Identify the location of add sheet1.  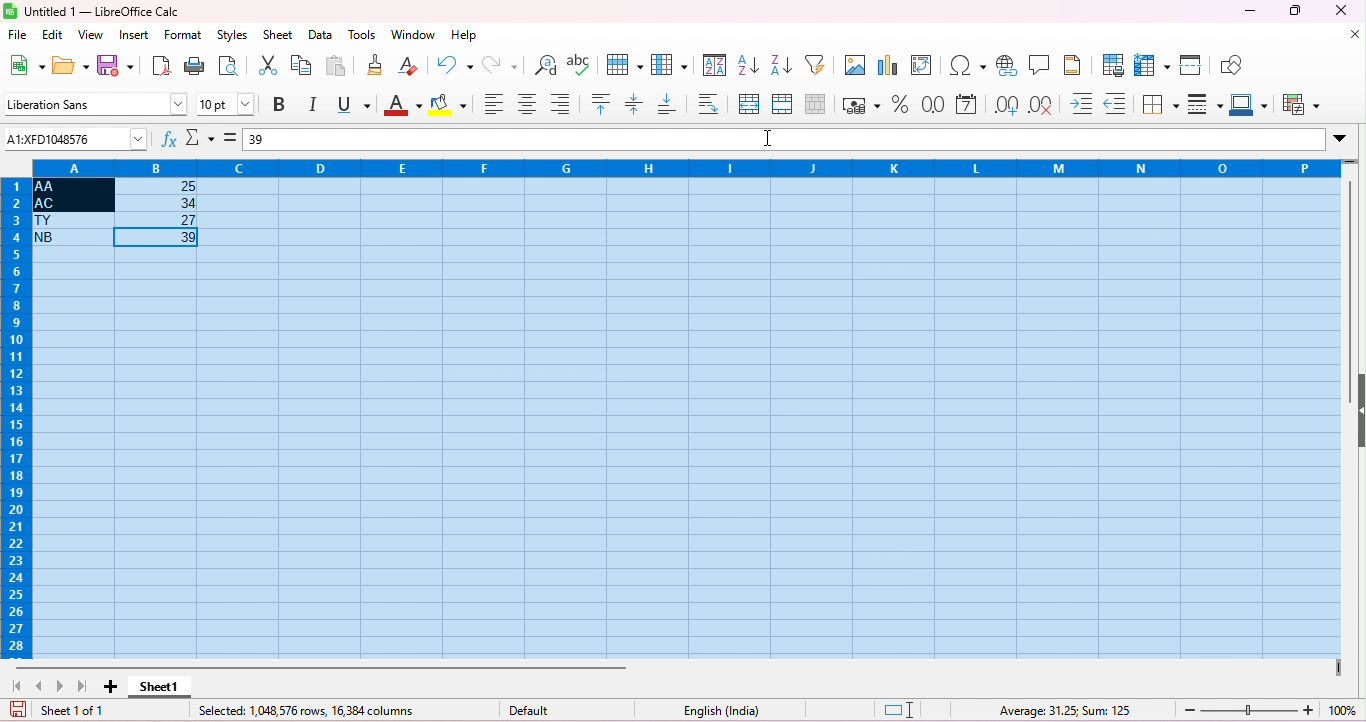
(108, 686).